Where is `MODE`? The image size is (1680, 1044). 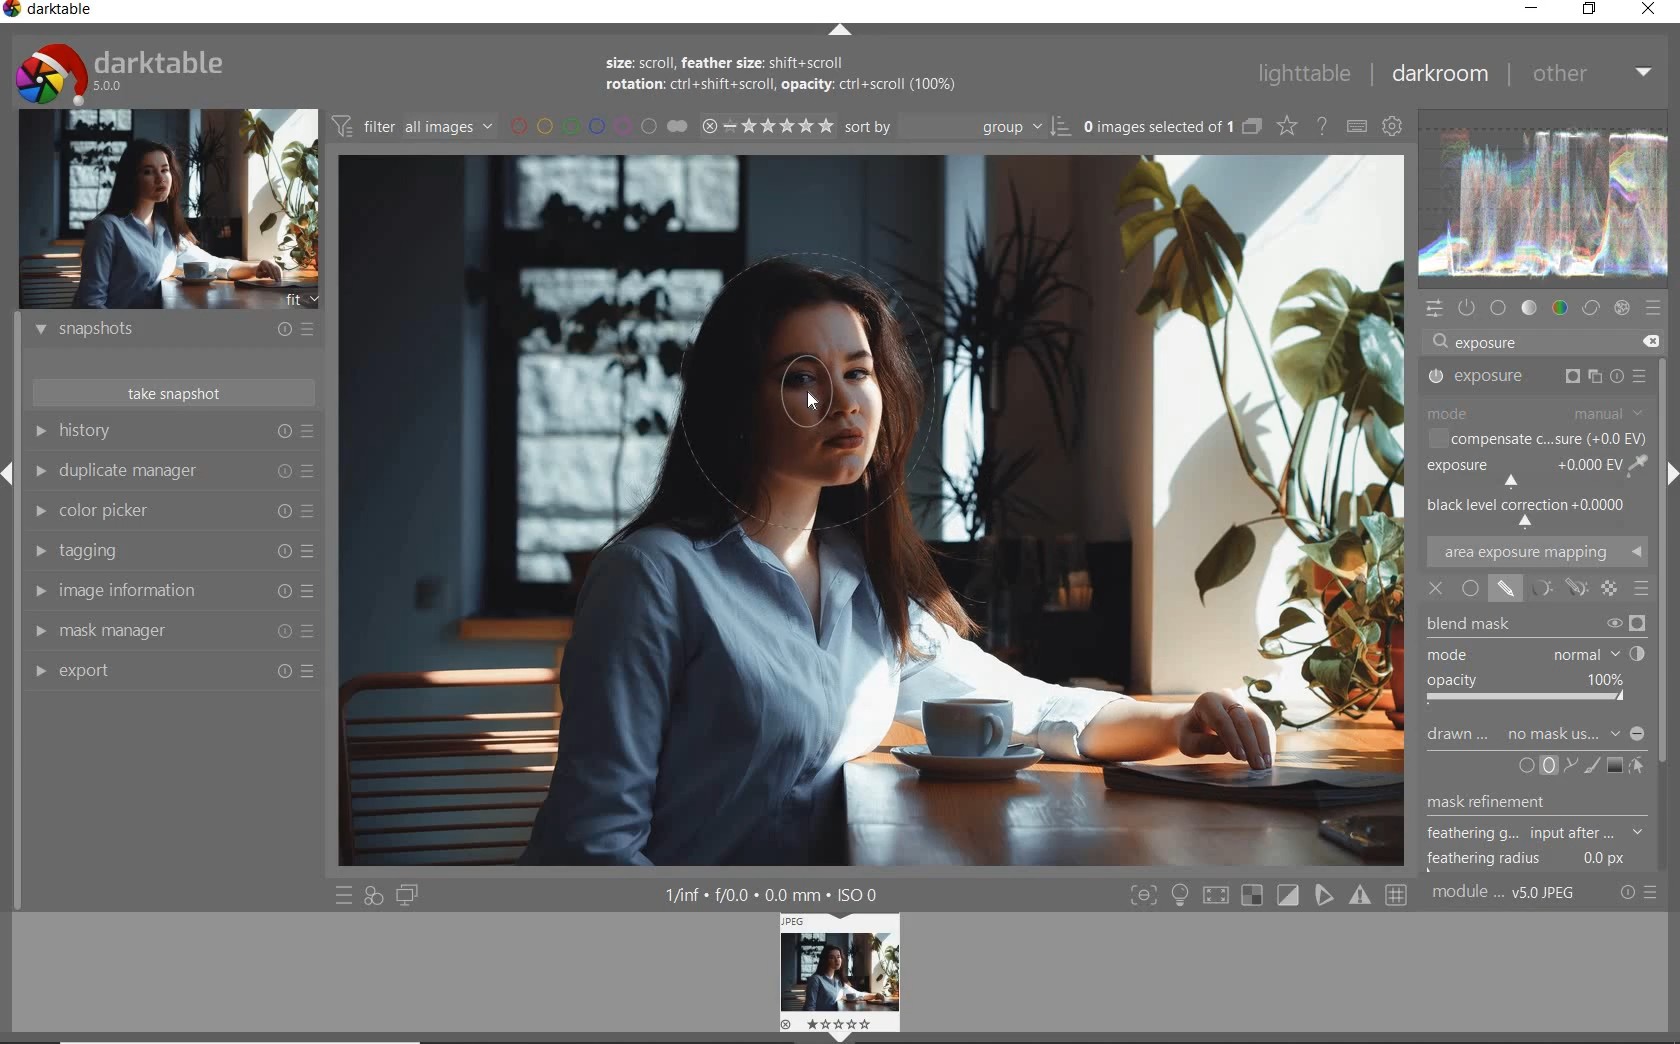
MODE is located at coordinates (1535, 655).